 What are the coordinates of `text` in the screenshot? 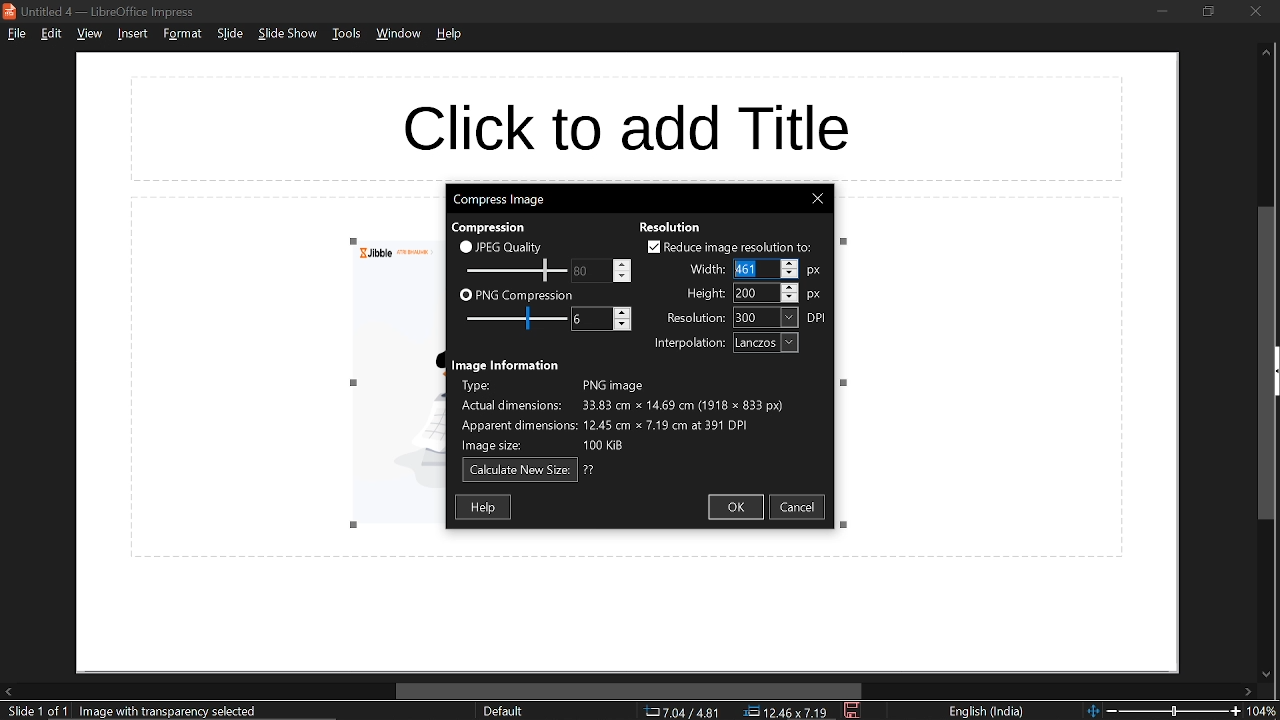 It's located at (695, 317).